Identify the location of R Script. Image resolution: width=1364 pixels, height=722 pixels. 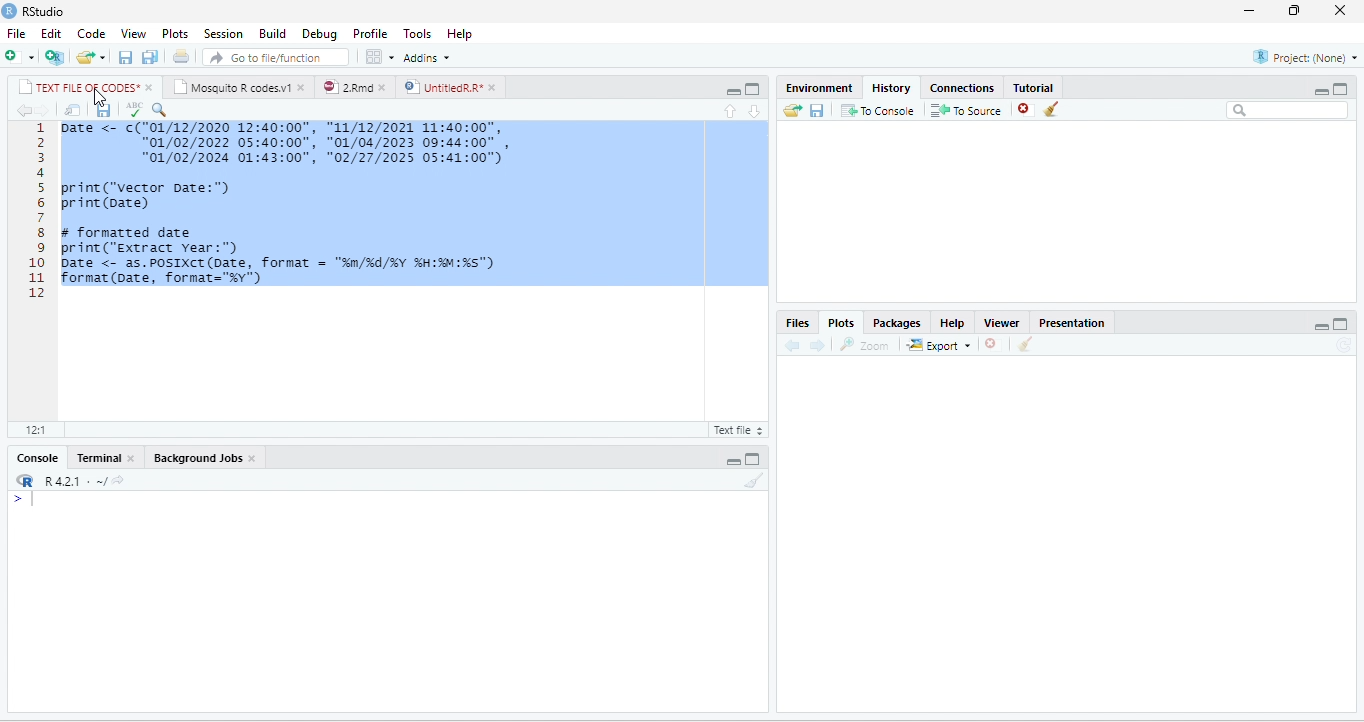
(736, 429).